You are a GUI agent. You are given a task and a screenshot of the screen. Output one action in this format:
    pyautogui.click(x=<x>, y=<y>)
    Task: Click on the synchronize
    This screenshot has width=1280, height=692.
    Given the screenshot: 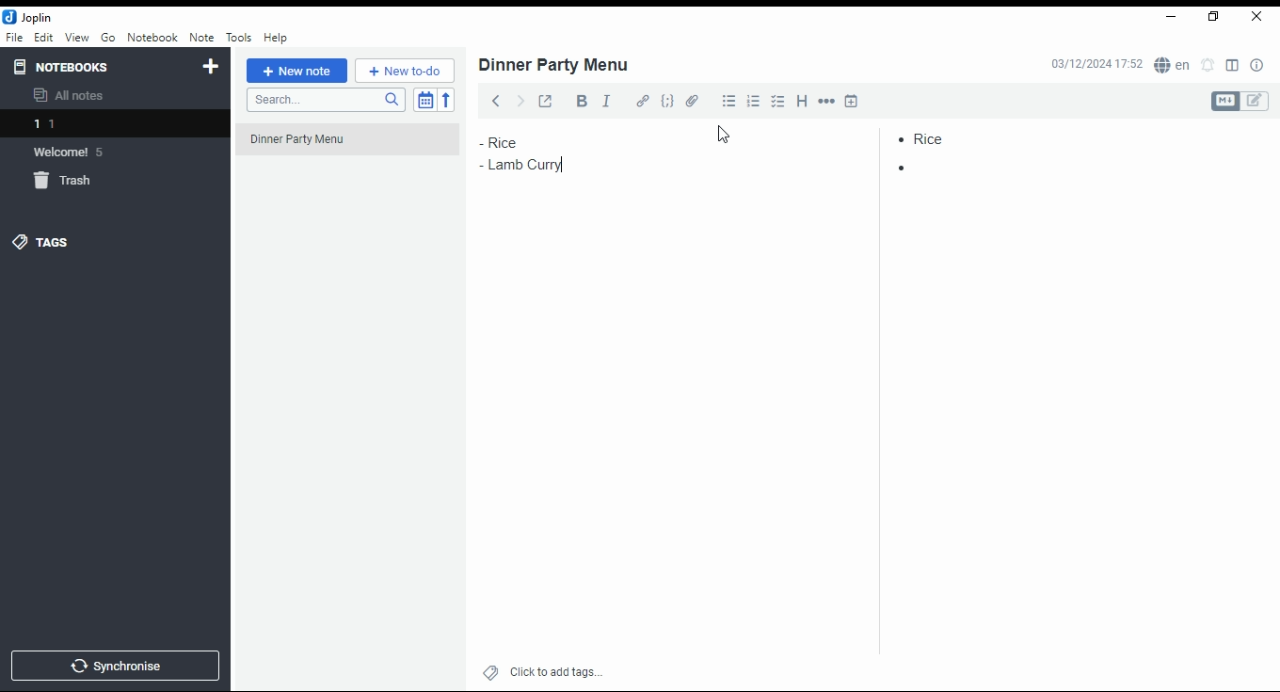 What is the action you would take?
    pyautogui.click(x=114, y=666)
    